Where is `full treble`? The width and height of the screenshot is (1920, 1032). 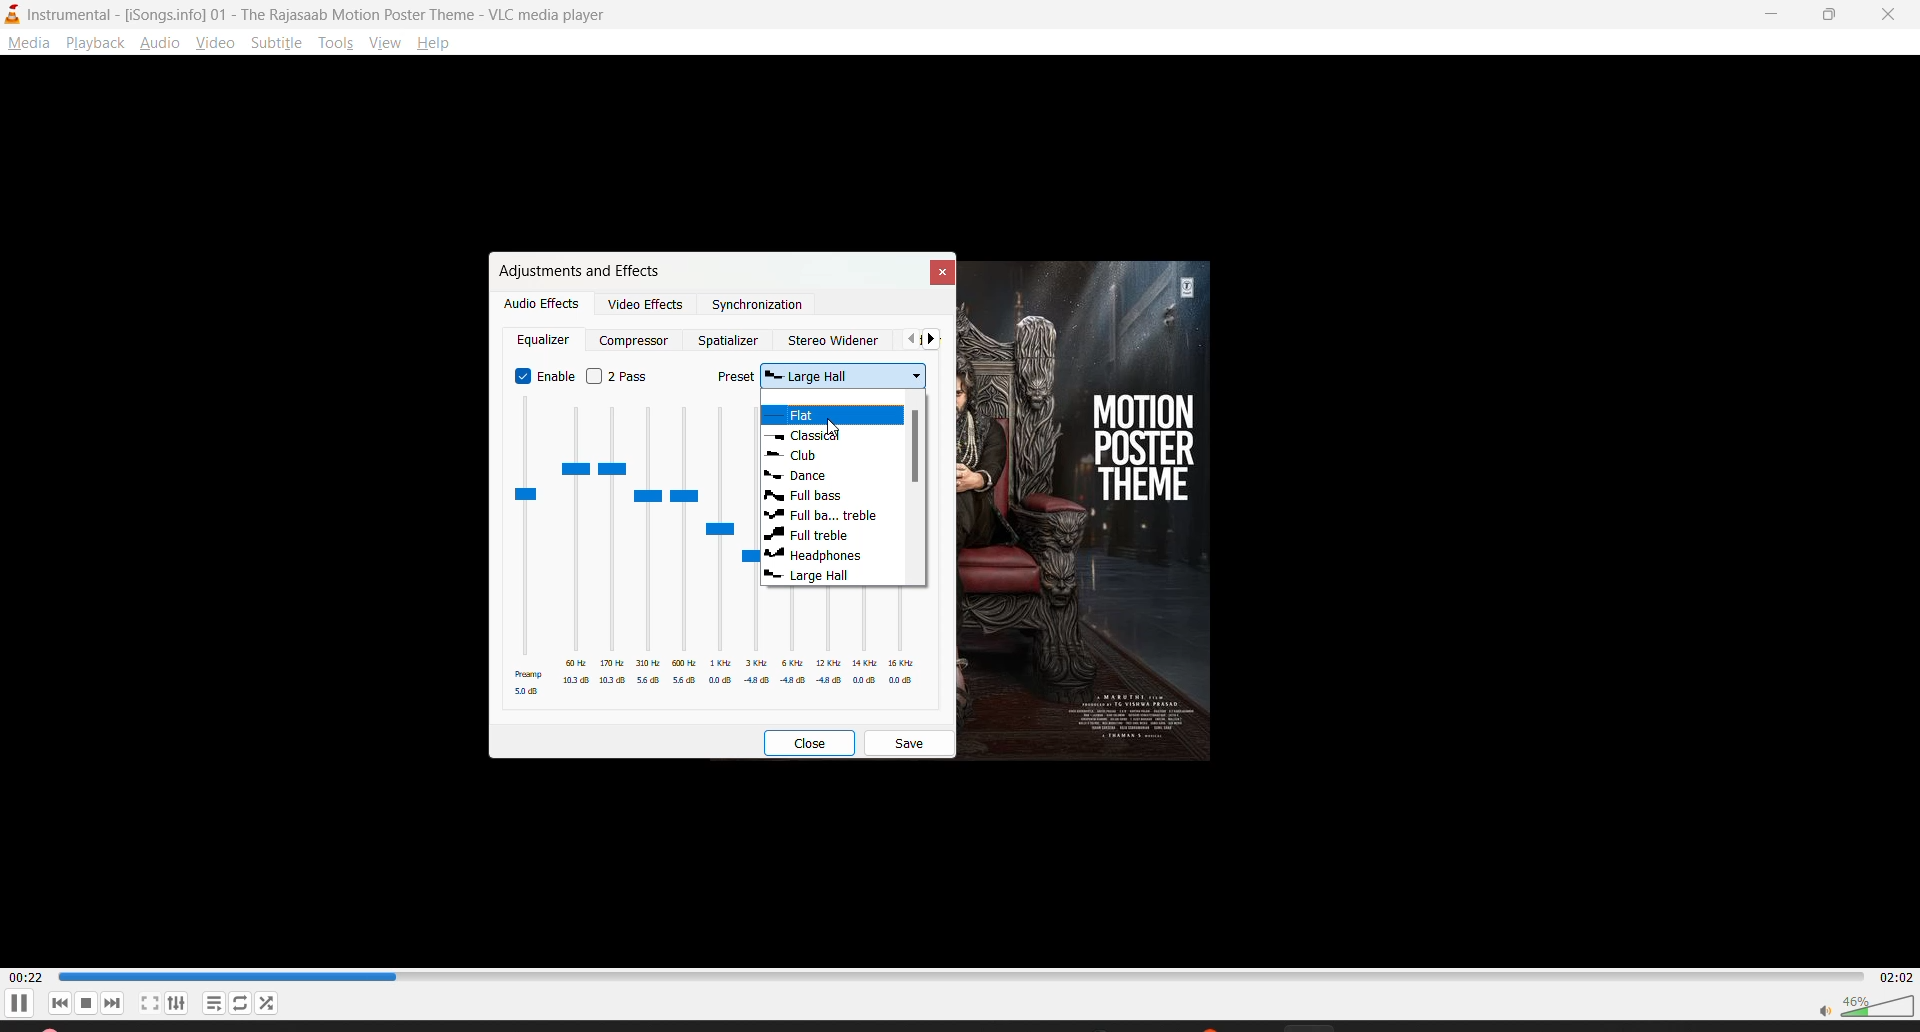 full treble is located at coordinates (827, 515).